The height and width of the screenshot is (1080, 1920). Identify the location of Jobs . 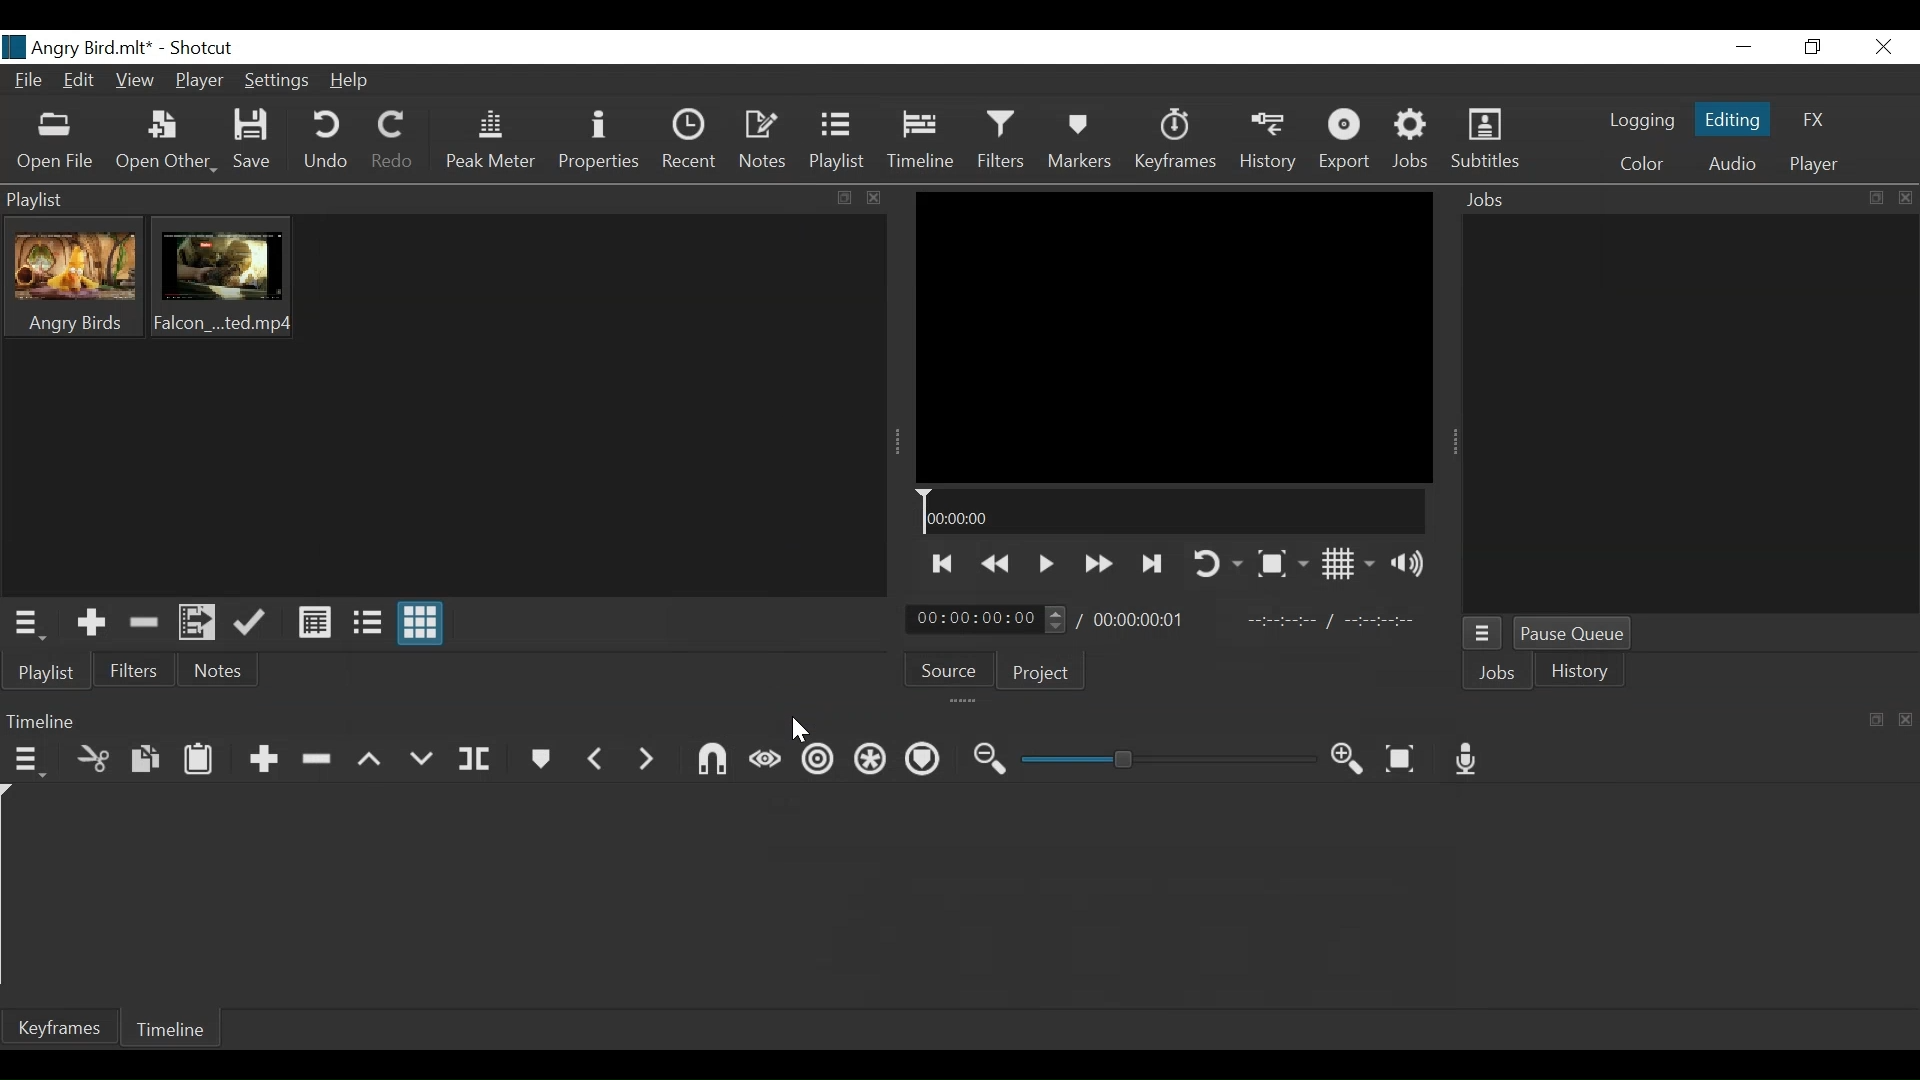
(1481, 633).